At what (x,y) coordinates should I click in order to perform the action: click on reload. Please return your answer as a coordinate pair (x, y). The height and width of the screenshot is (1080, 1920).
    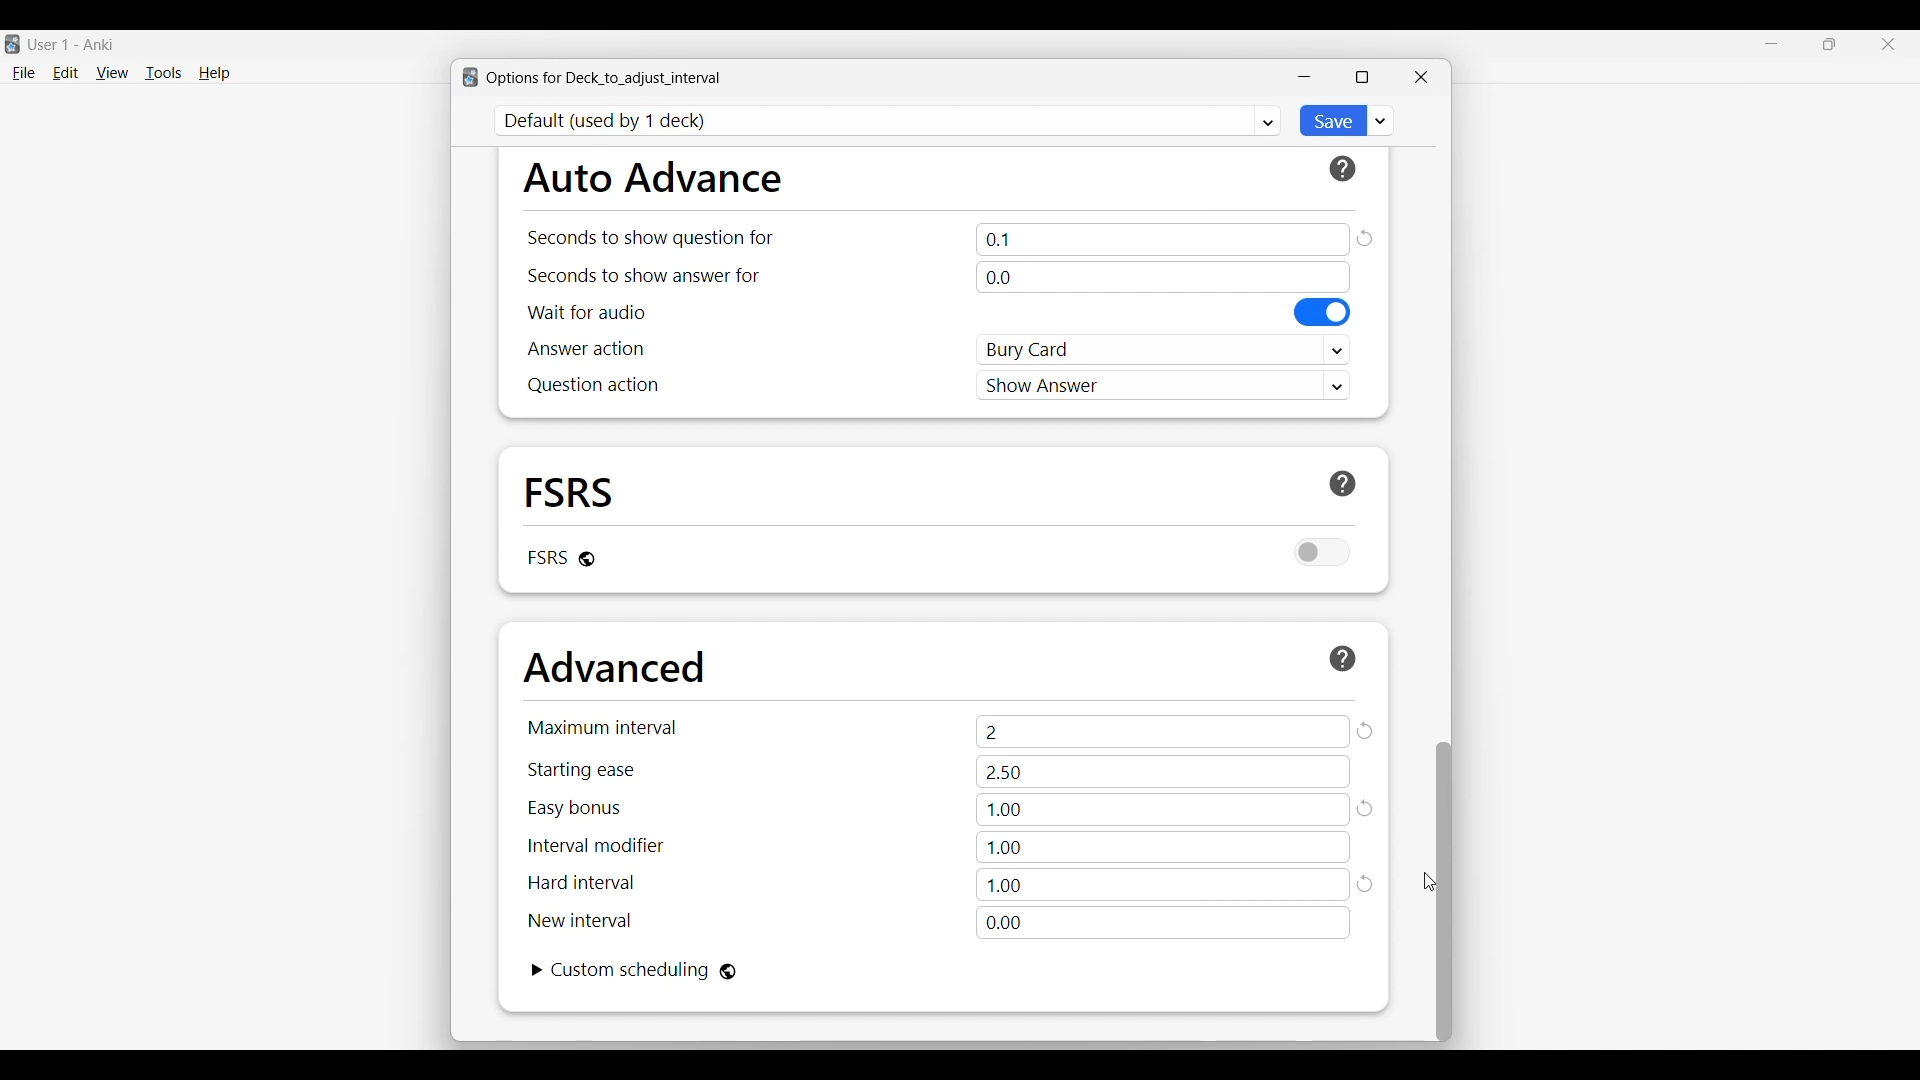
    Looking at the image, I should click on (1364, 238).